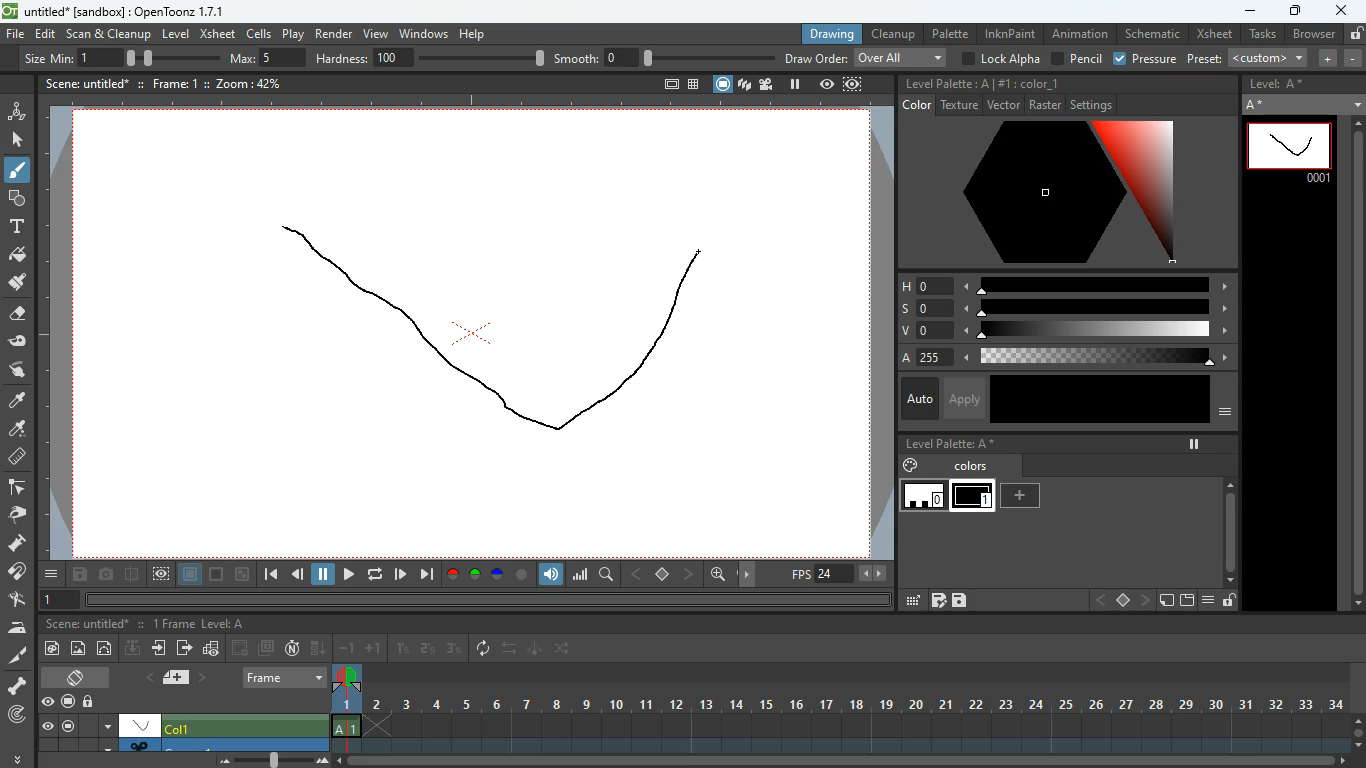 The image size is (1366, 768). Describe the element at coordinates (18, 574) in the screenshot. I see `join` at that location.